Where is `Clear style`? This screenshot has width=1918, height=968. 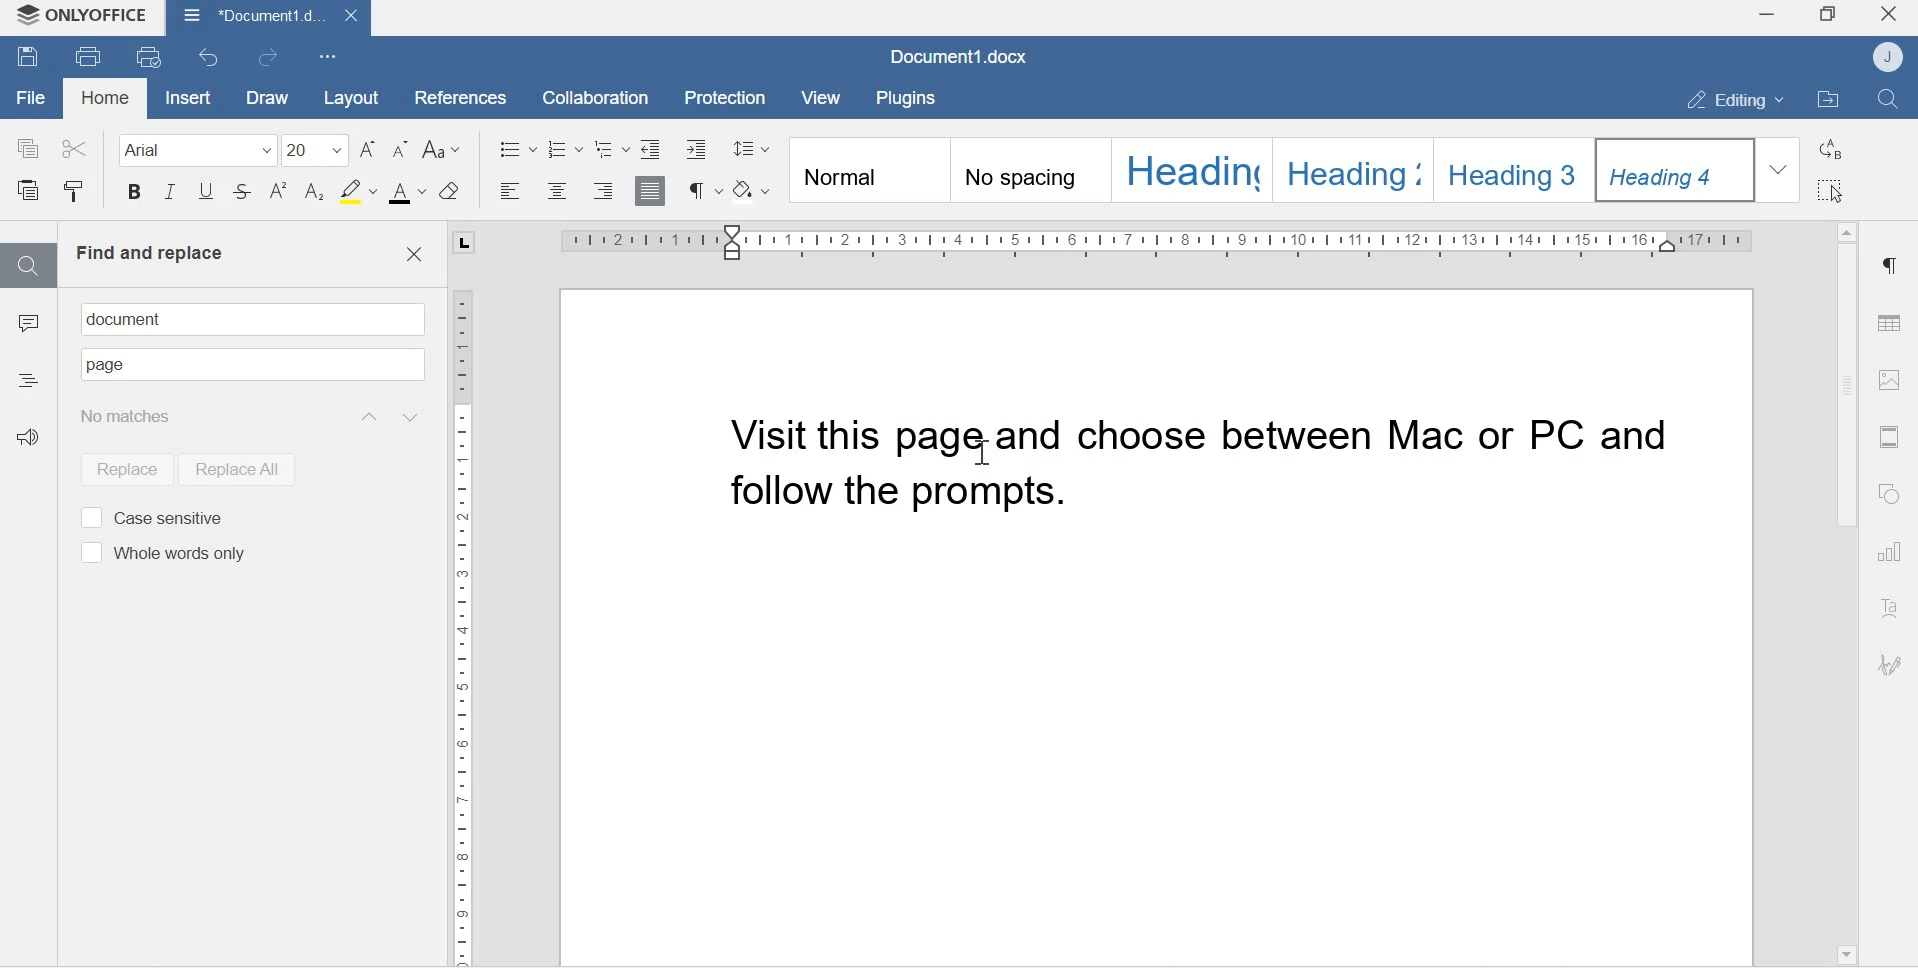
Clear style is located at coordinates (451, 191).